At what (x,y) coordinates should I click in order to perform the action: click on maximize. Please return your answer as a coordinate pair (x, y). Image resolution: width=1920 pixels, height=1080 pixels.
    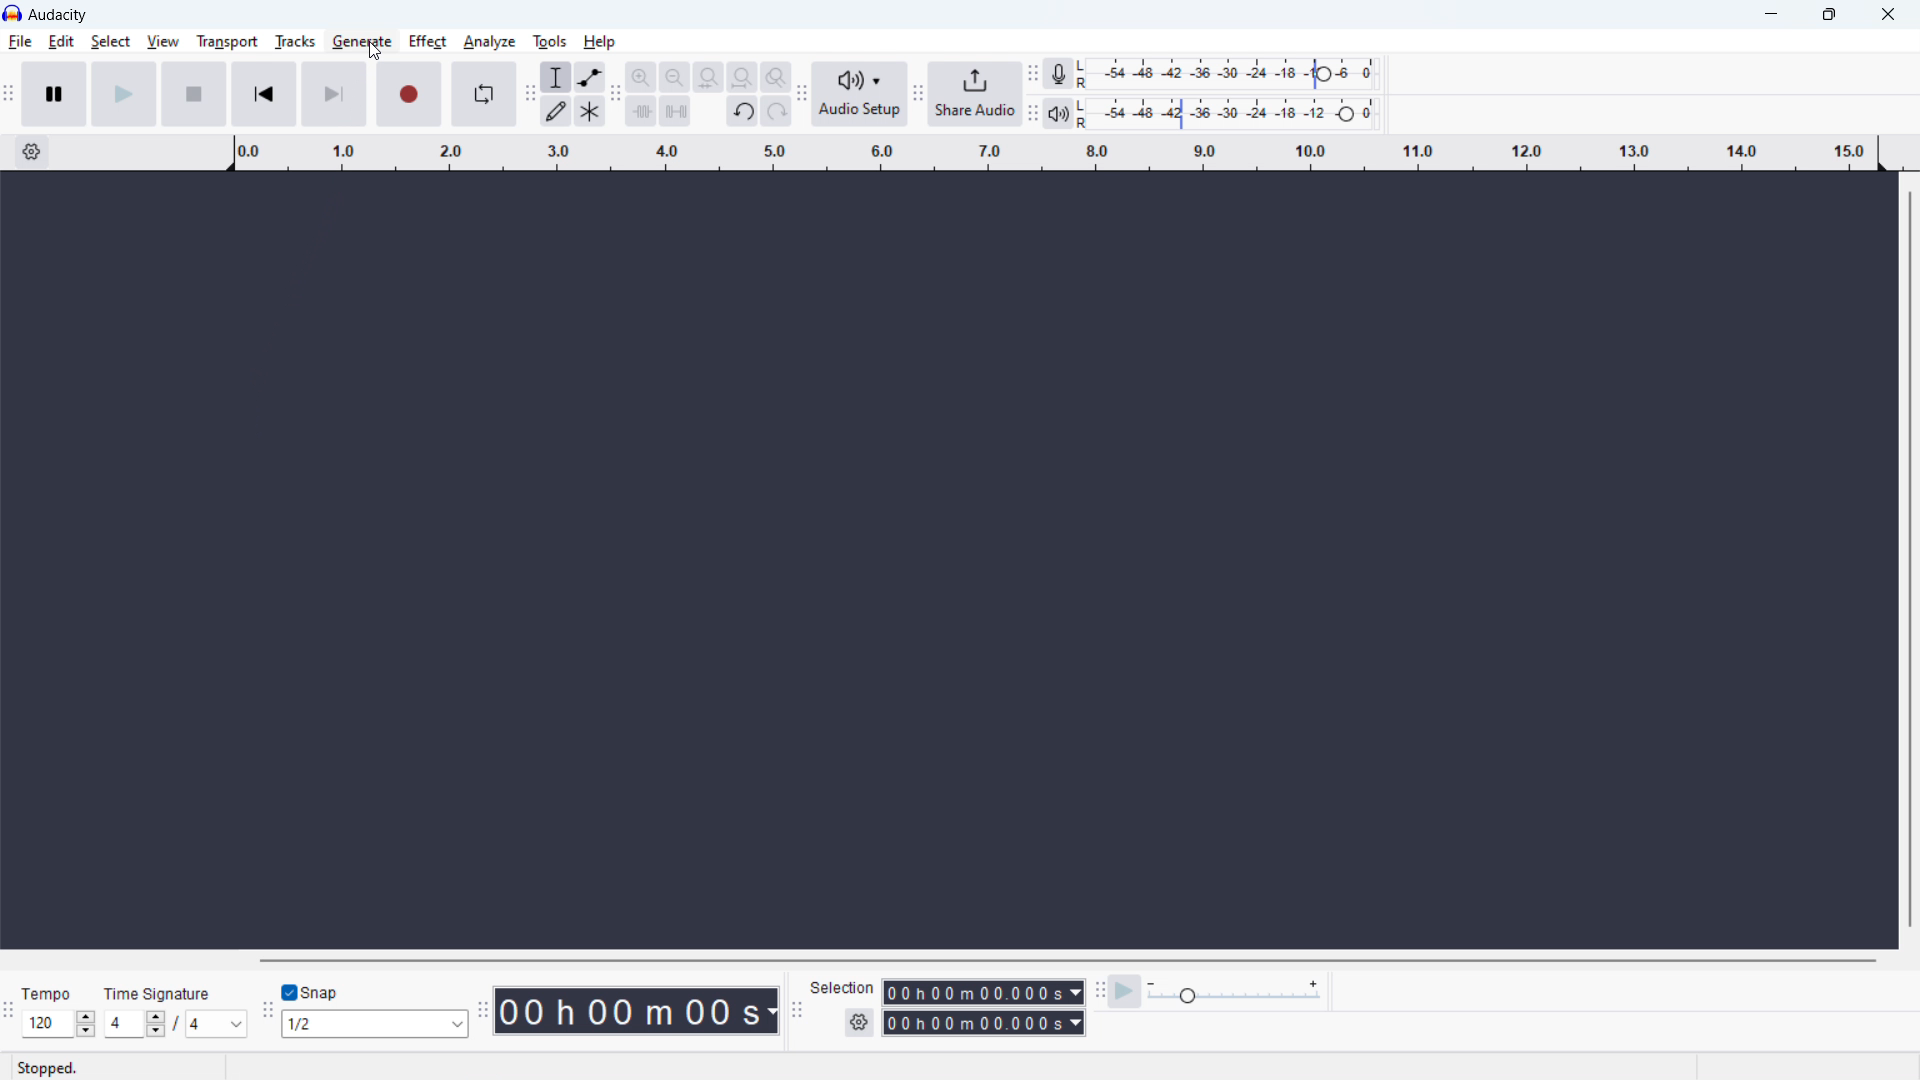
    Looking at the image, I should click on (1828, 13).